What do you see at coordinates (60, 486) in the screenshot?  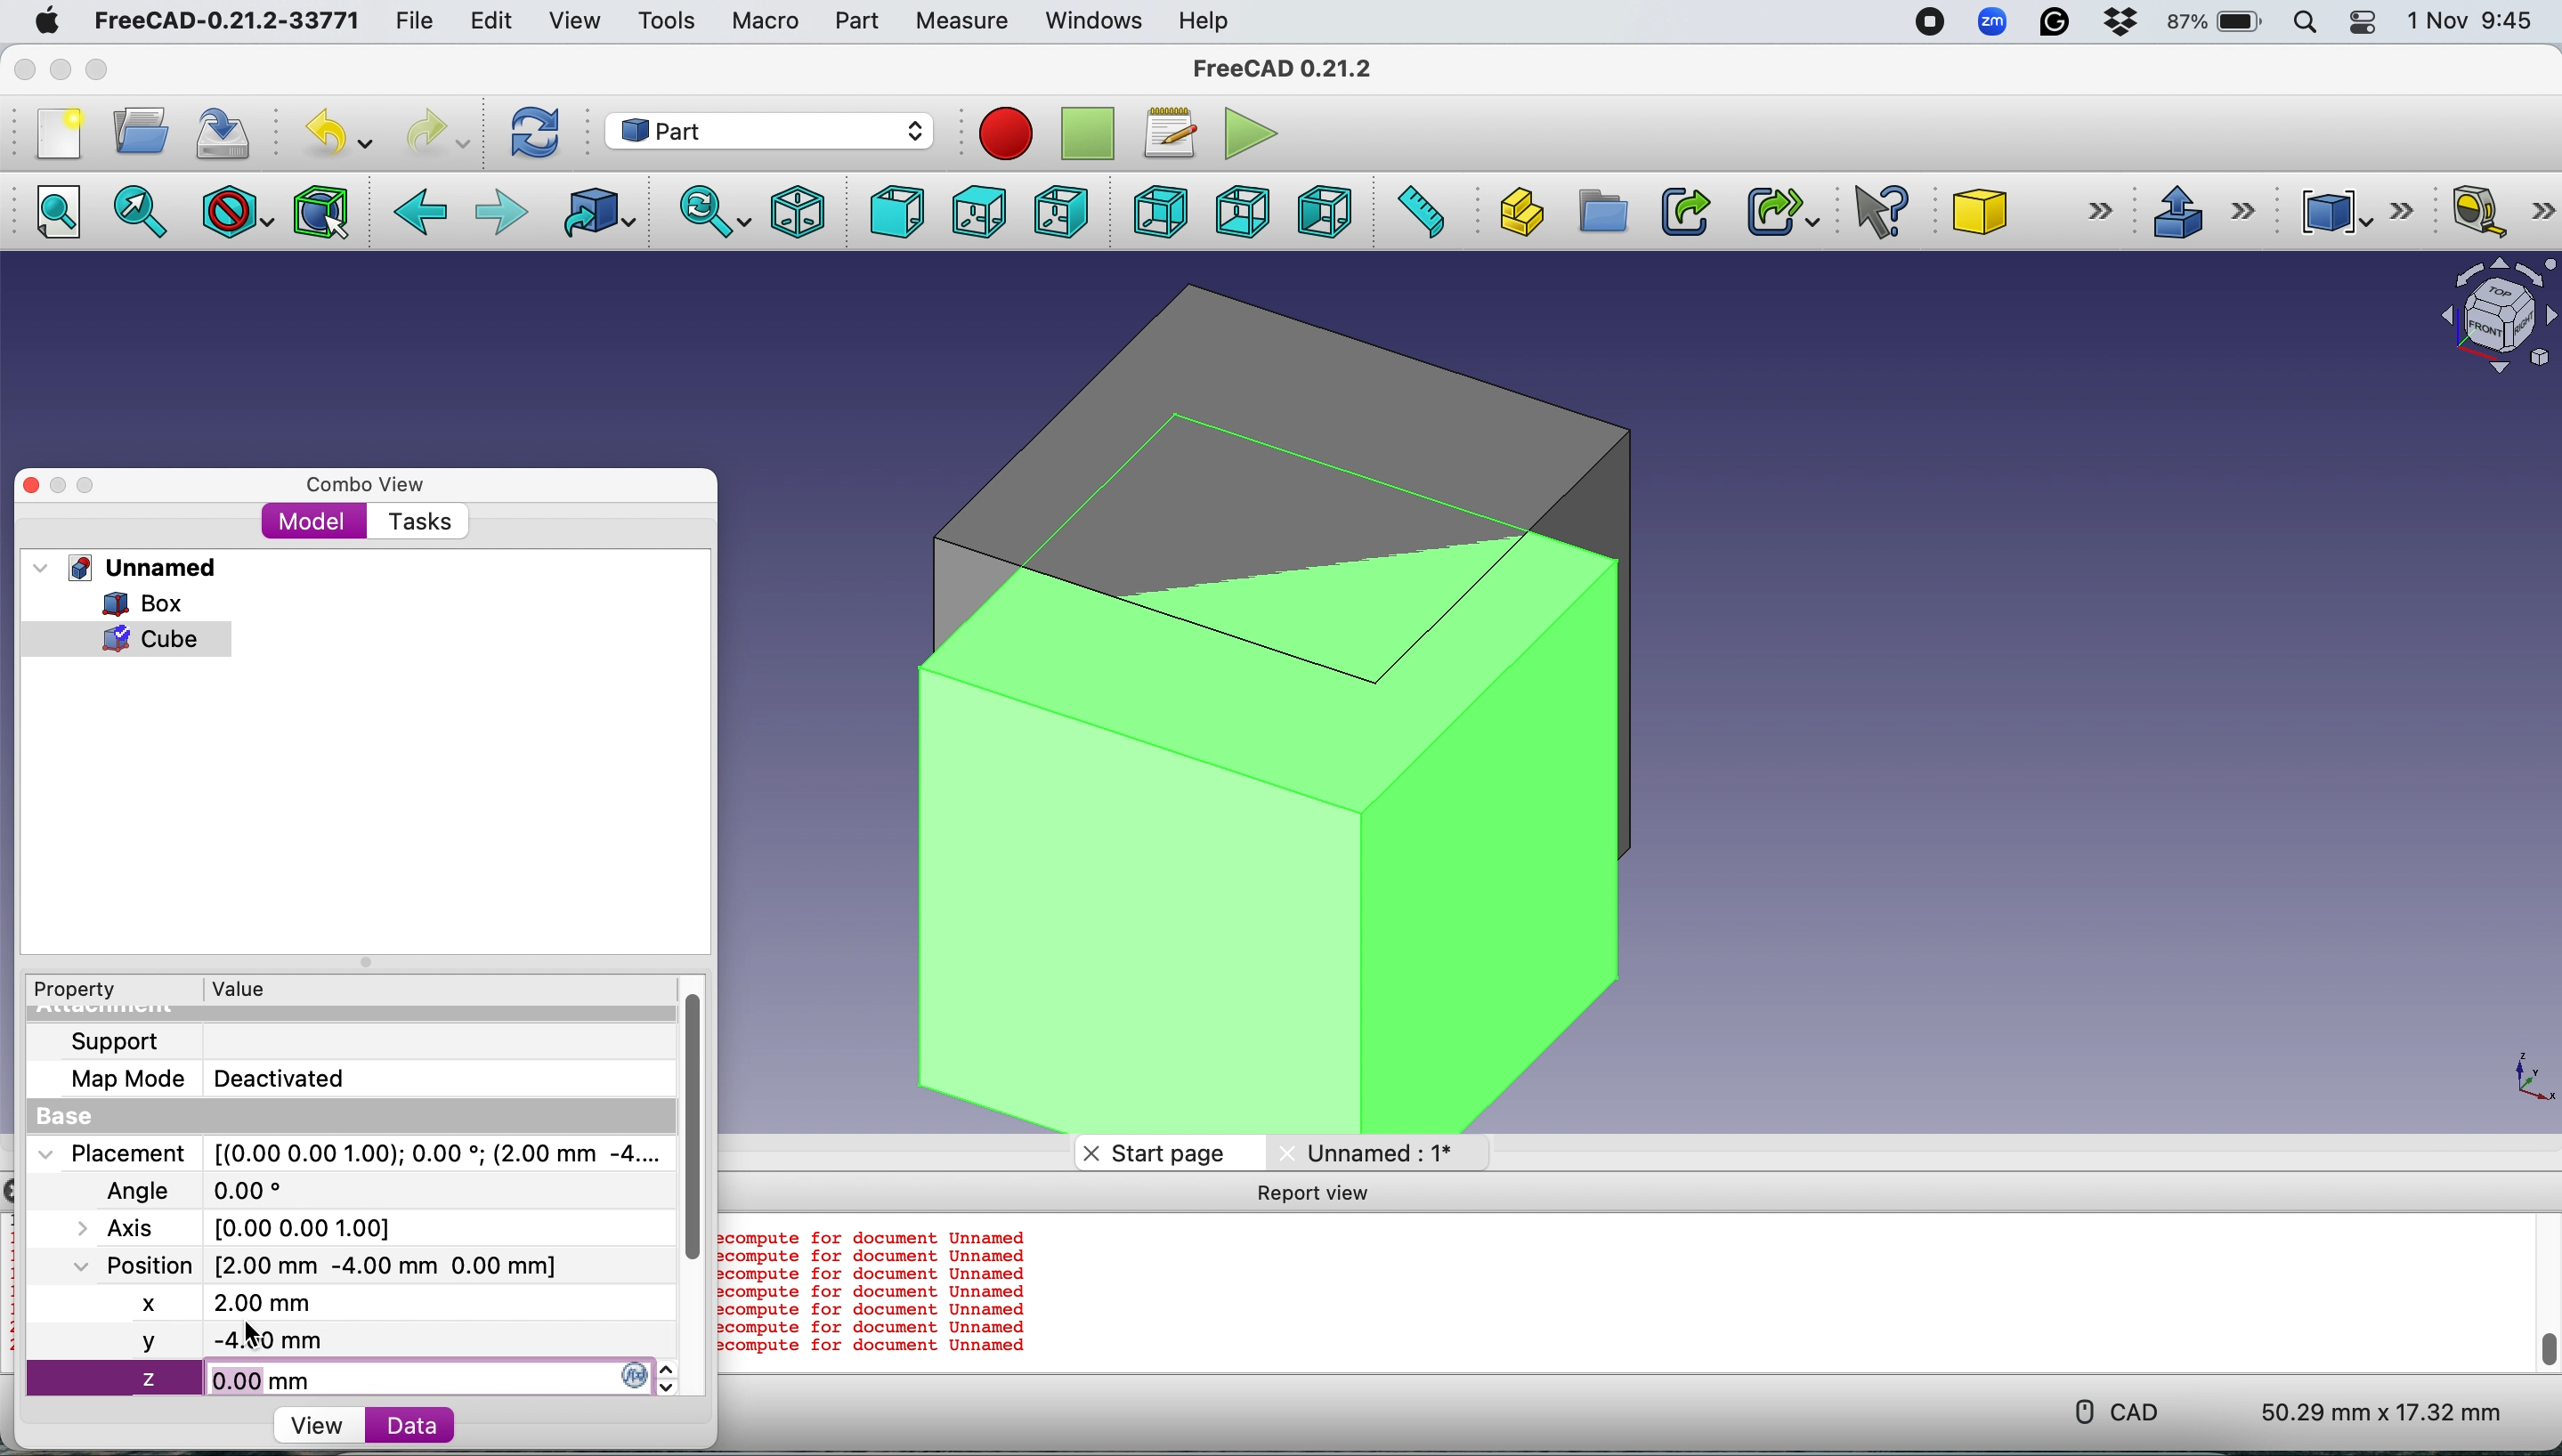 I see `Minimise` at bounding box center [60, 486].